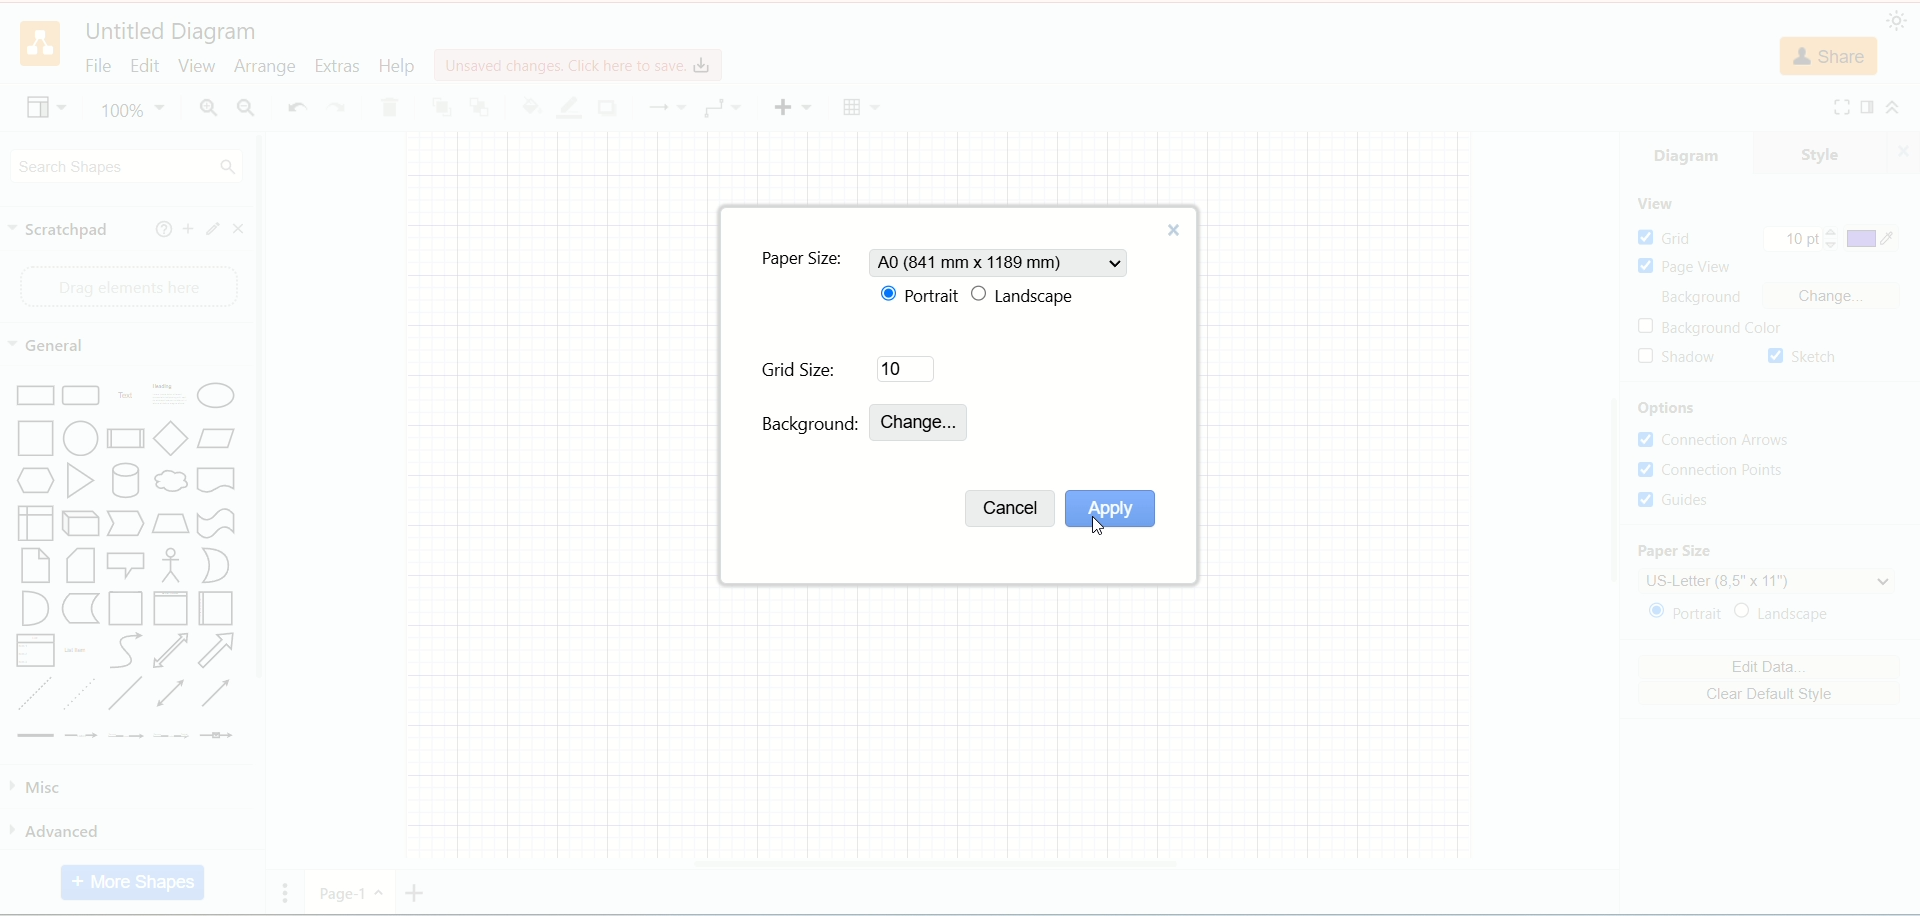 The width and height of the screenshot is (1920, 916). What do you see at coordinates (260, 523) in the screenshot?
I see `vertical scroll bar` at bounding box center [260, 523].